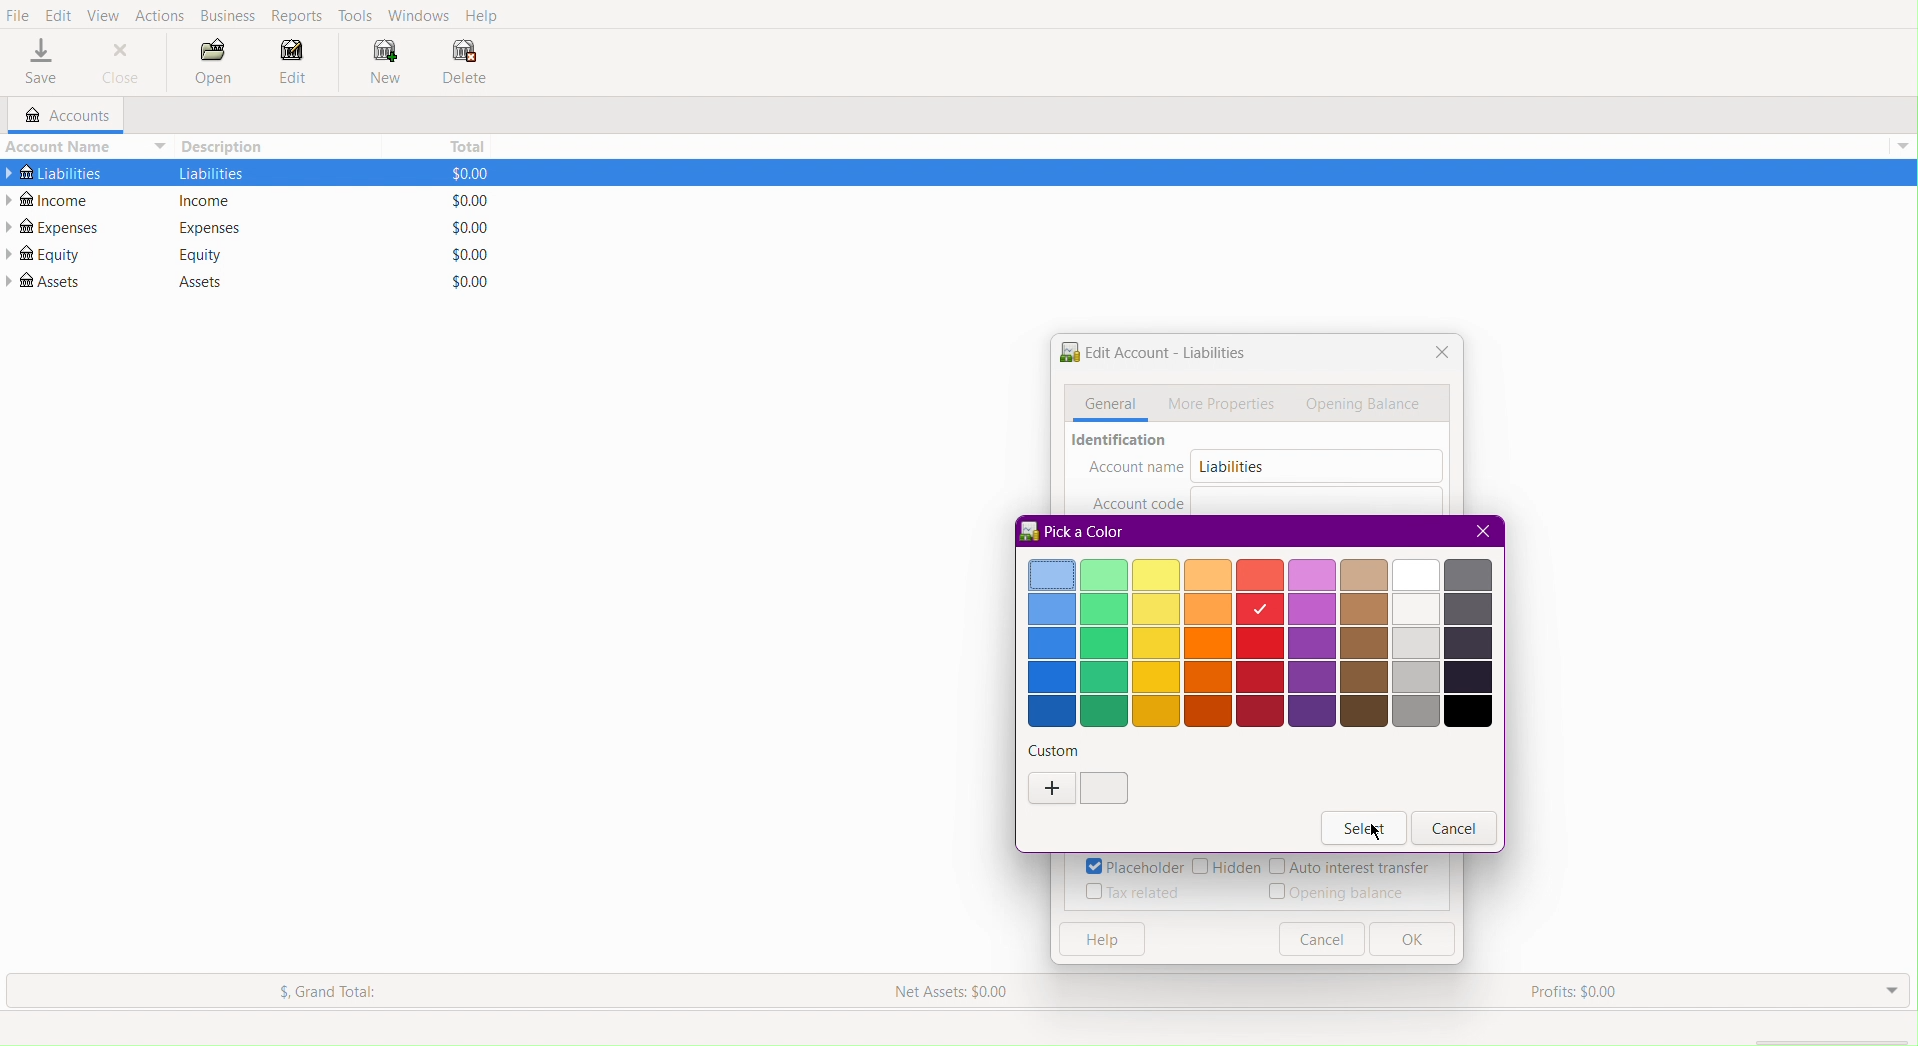 The width and height of the screenshot is (1918, 1046). What do you see at coordinates (1122, 442) in the screenshot?
I see `identification` at bounding box center [1122, 442].